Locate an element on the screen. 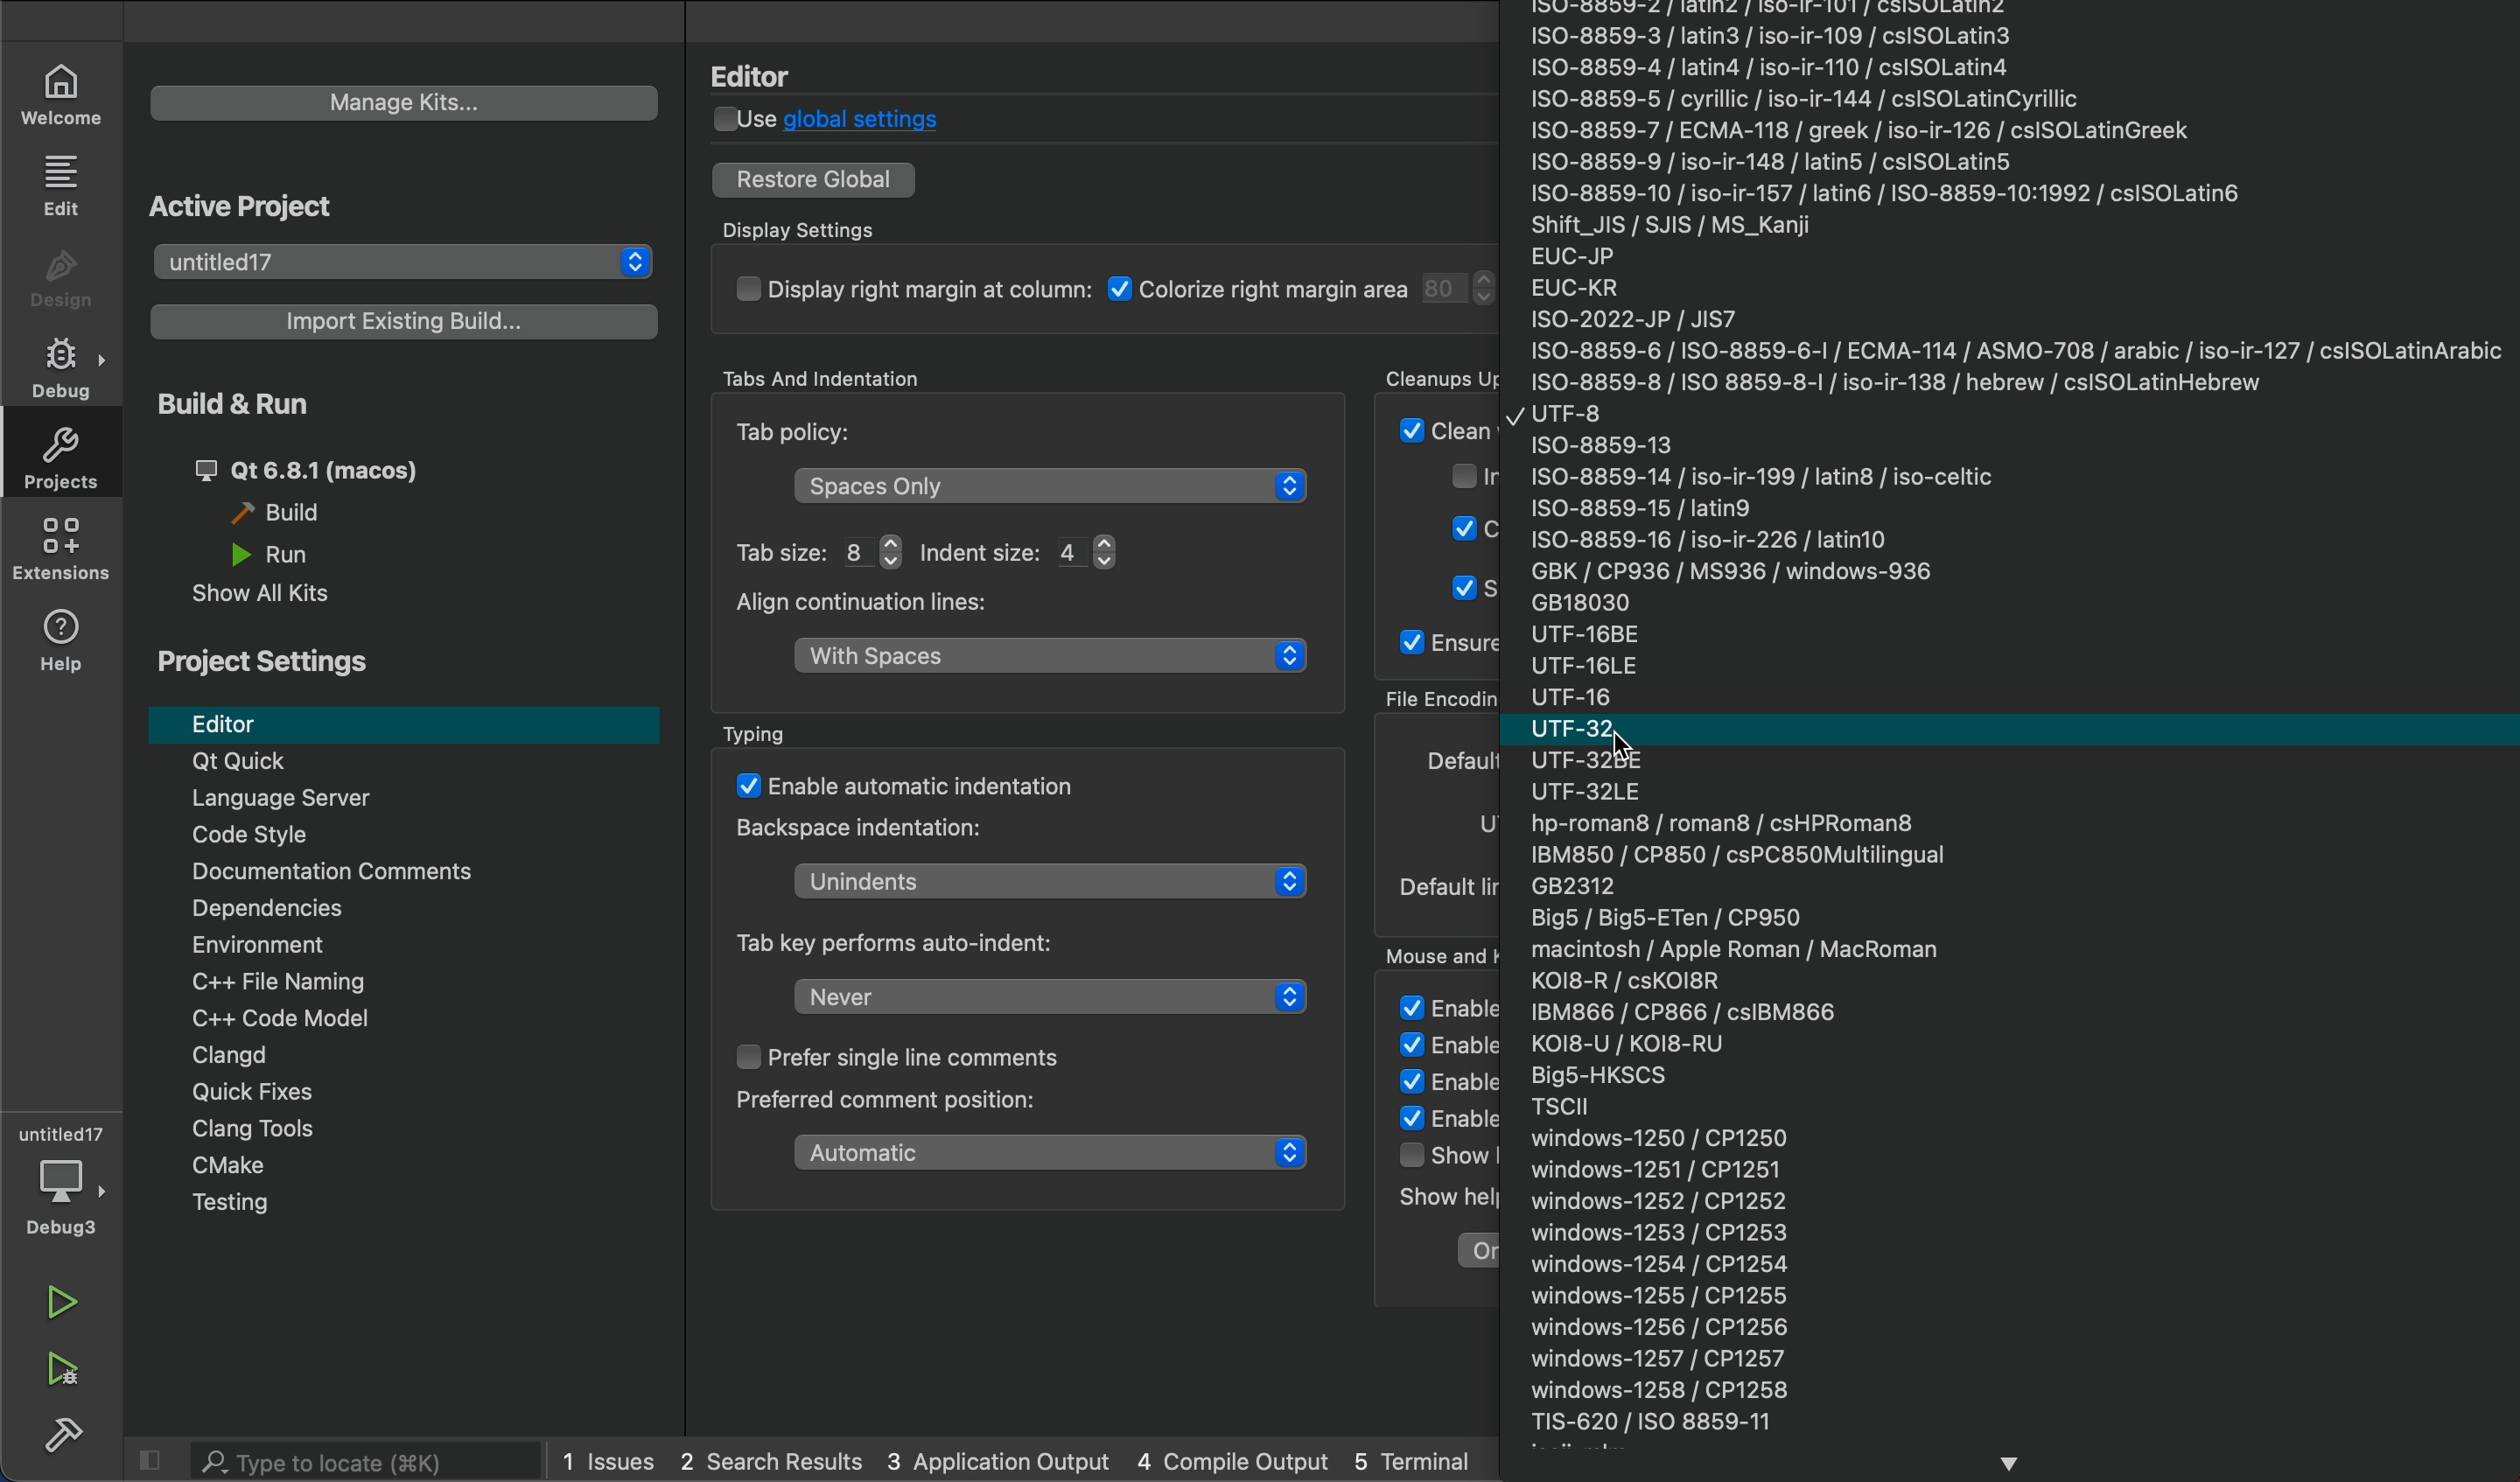 The height and width of the screenshot is (1482, 2520). Quick Fixes is located at coordinates (376, 1092).